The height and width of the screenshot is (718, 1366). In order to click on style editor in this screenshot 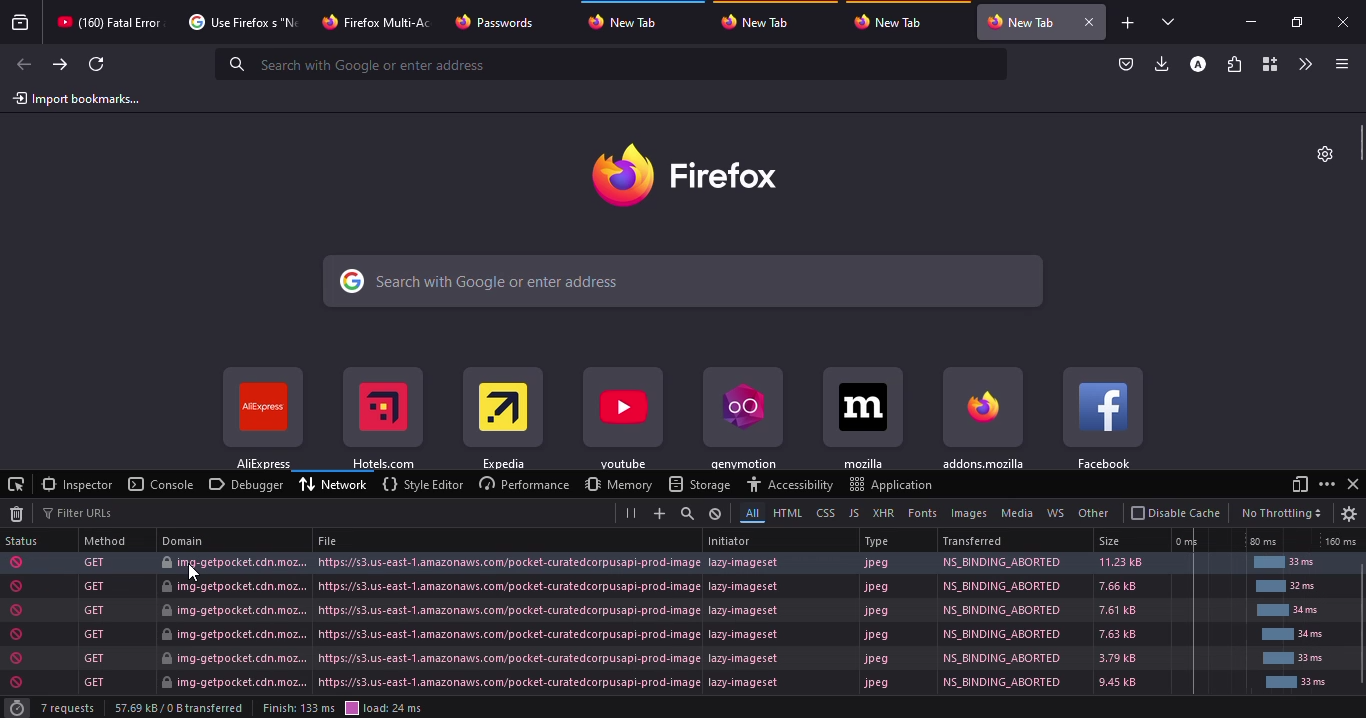, I will do `click(421, 484)`.